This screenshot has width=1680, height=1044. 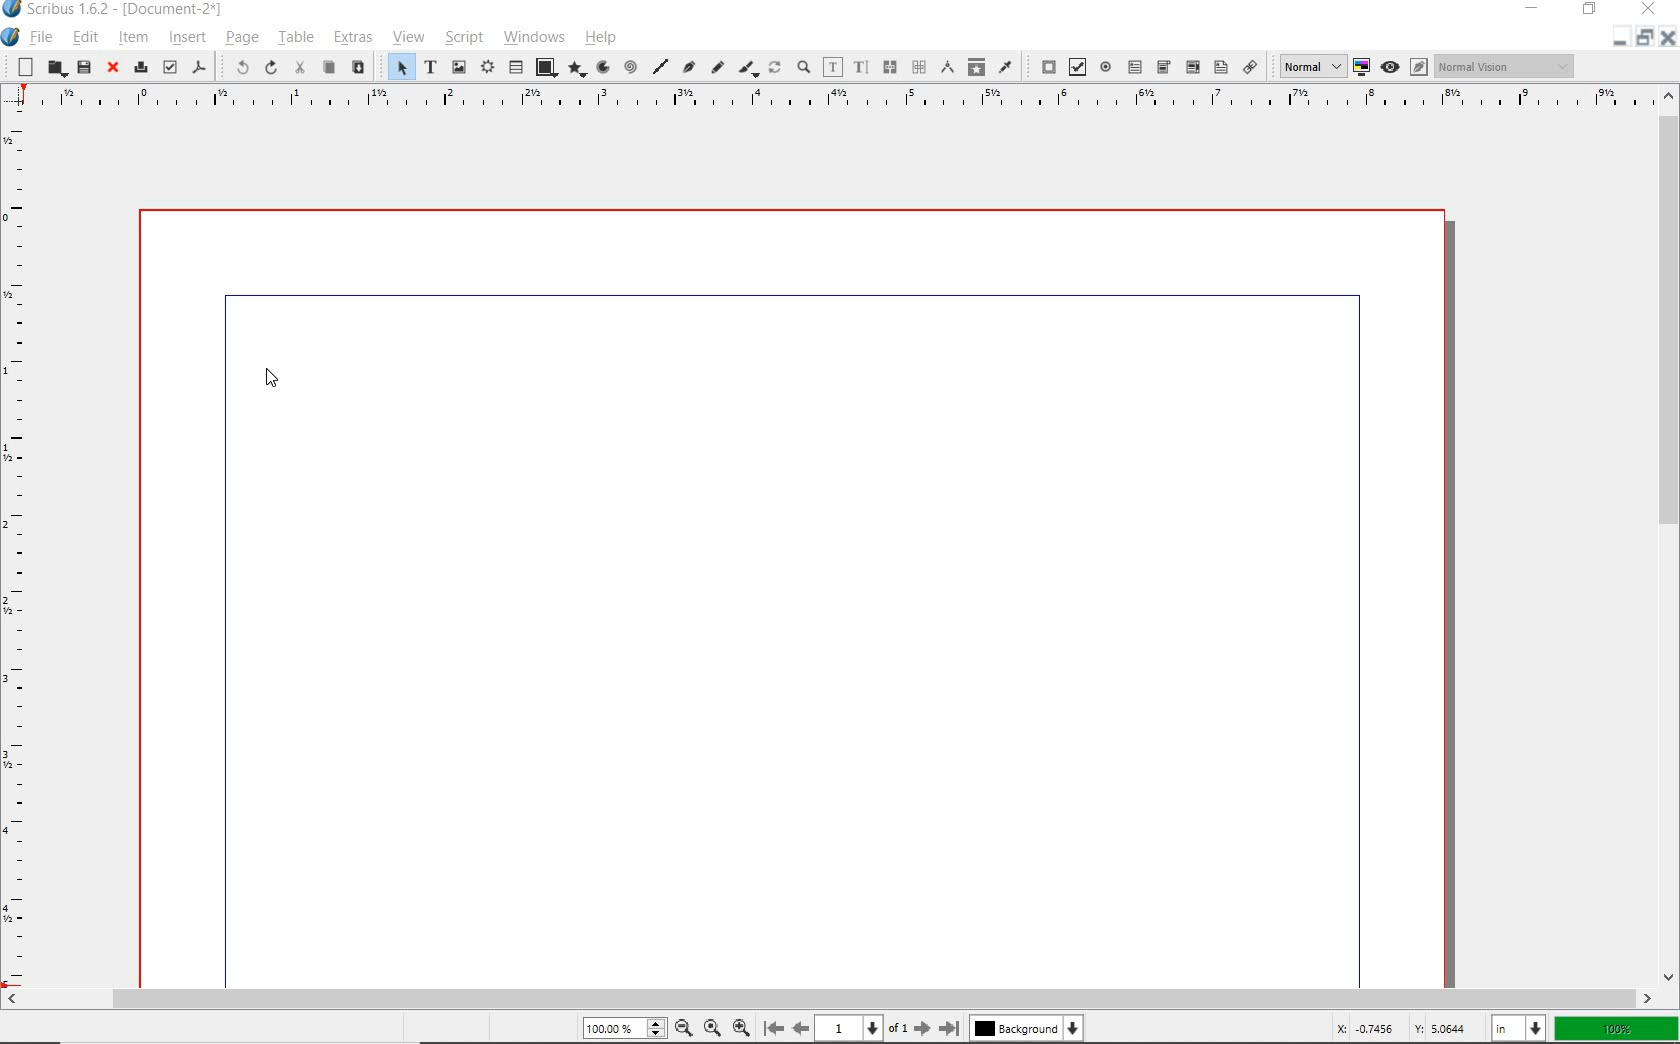 I want to click on link annotation, so click(x=1250, y=66).